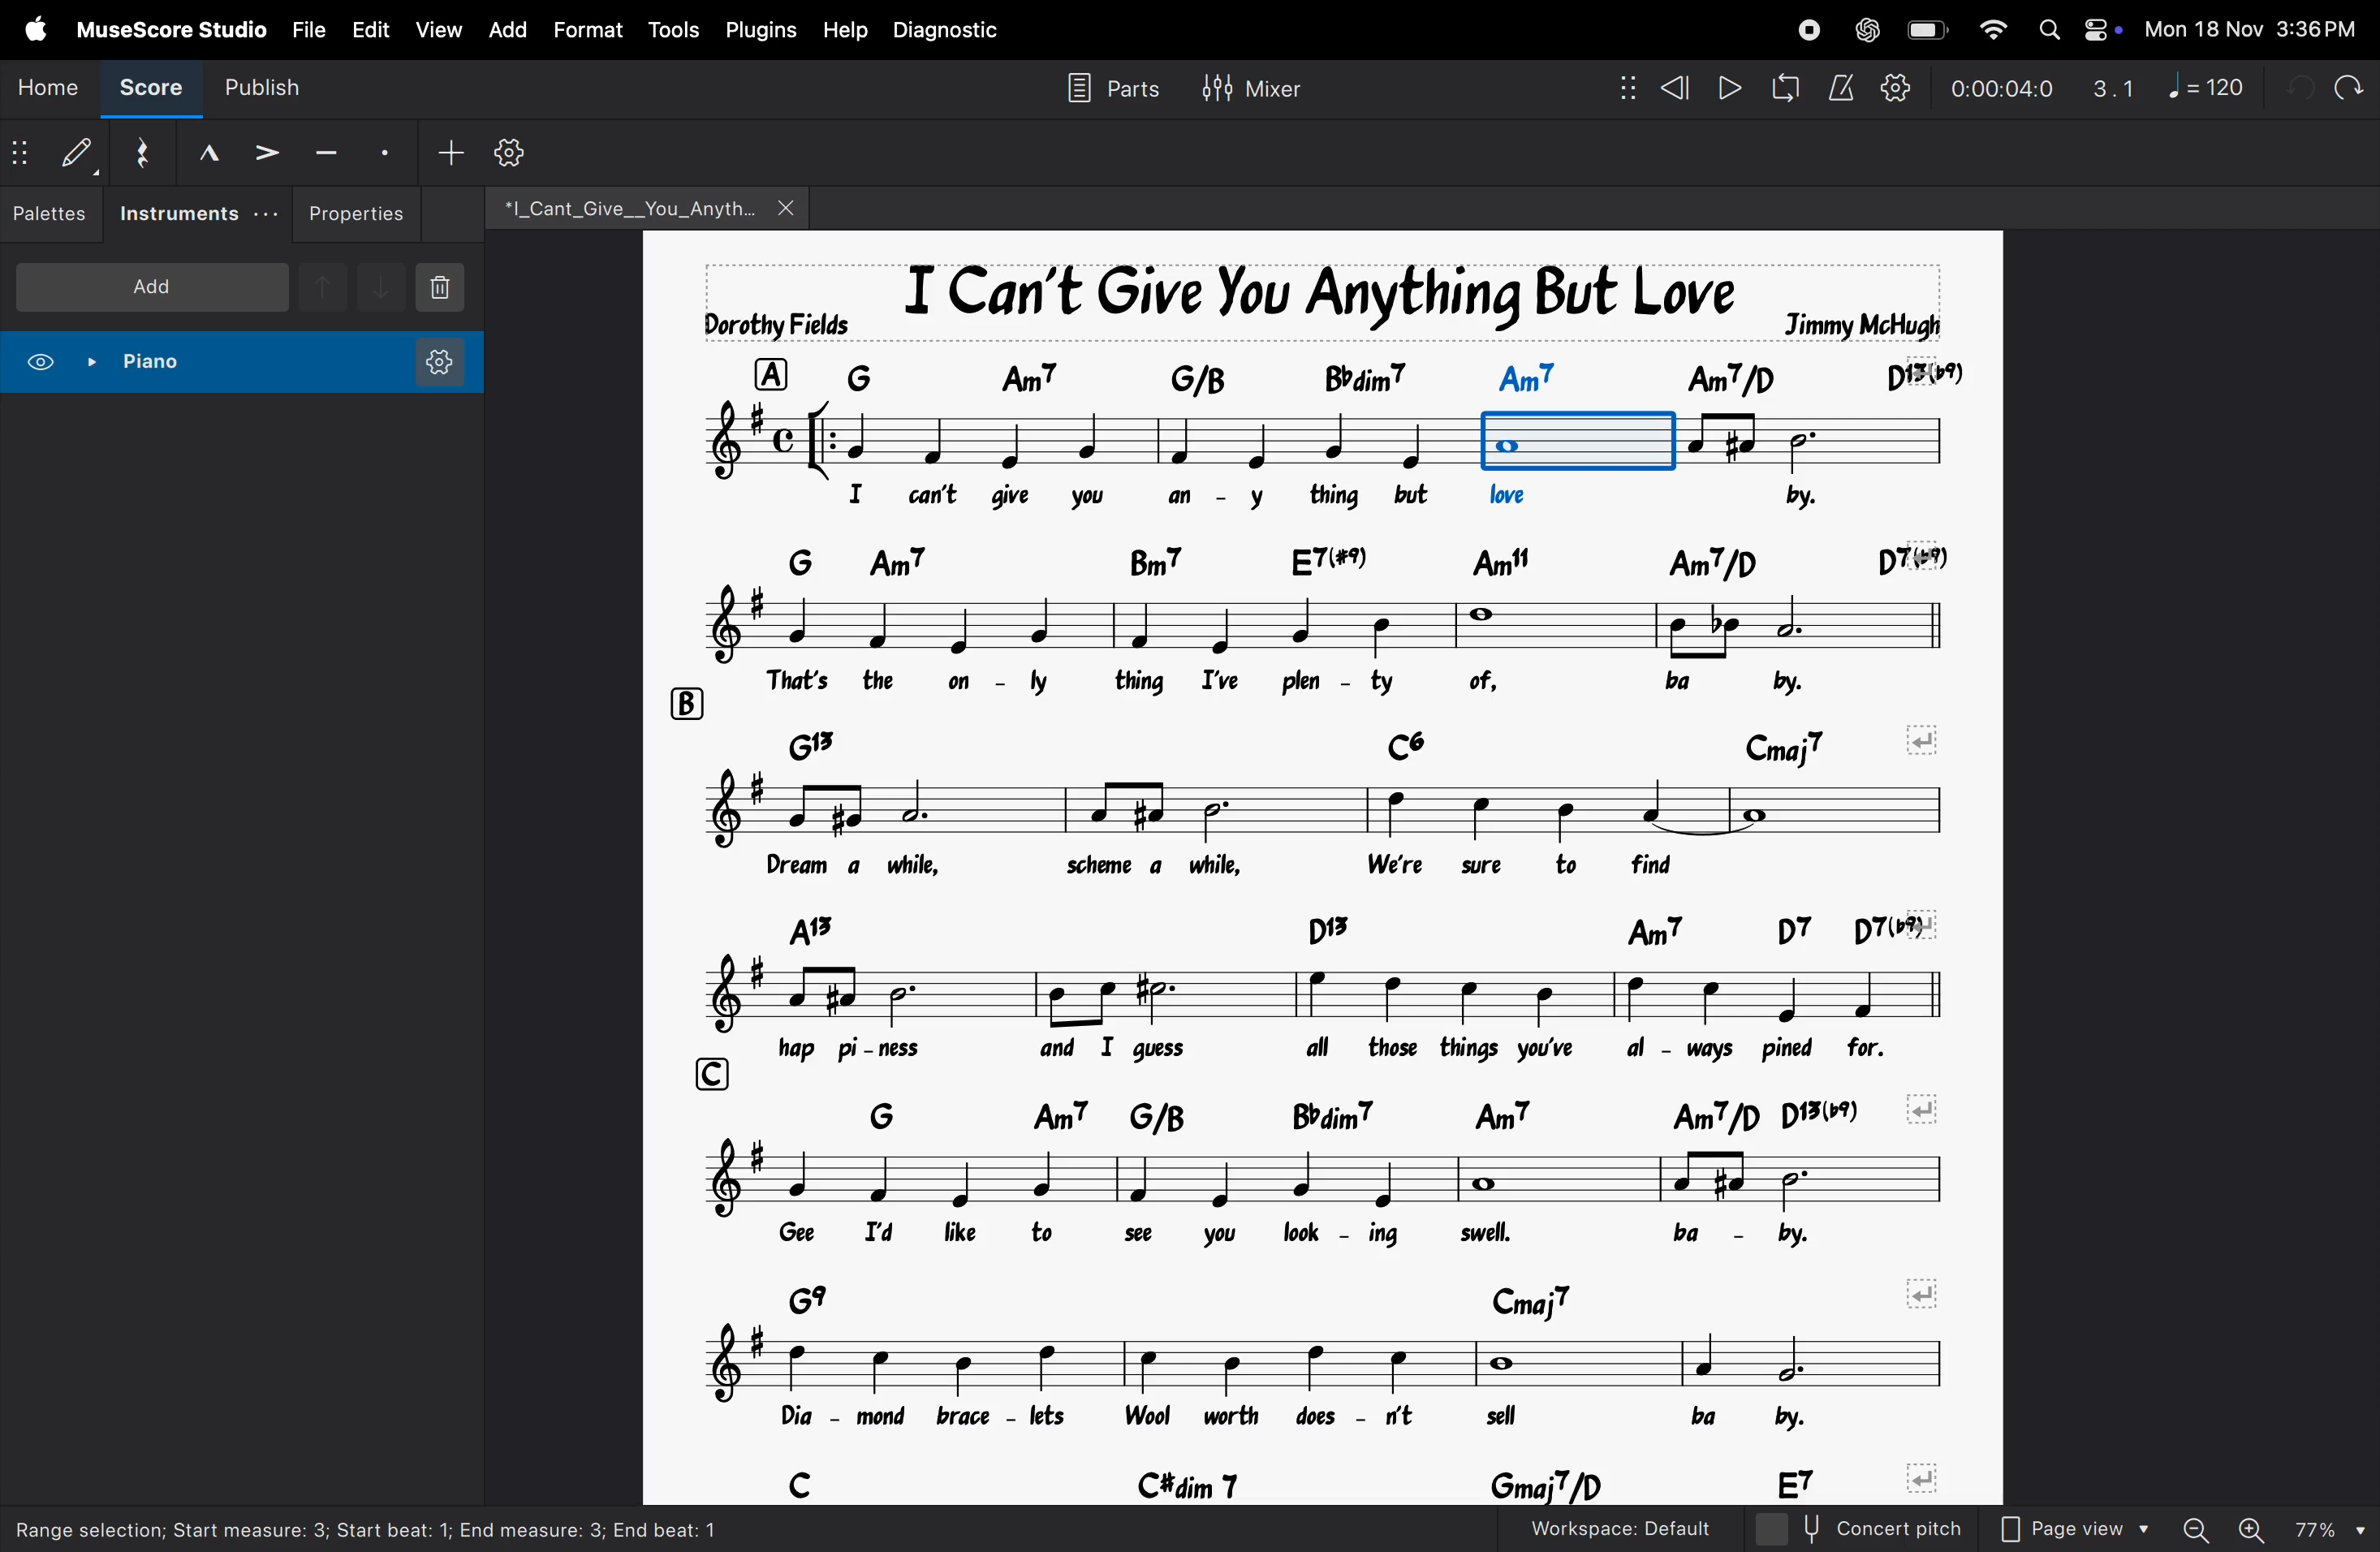 The image size is (2380, 1552). Describe the element at coordinates (588, 31) in the screenshot. I see `format` at that location.